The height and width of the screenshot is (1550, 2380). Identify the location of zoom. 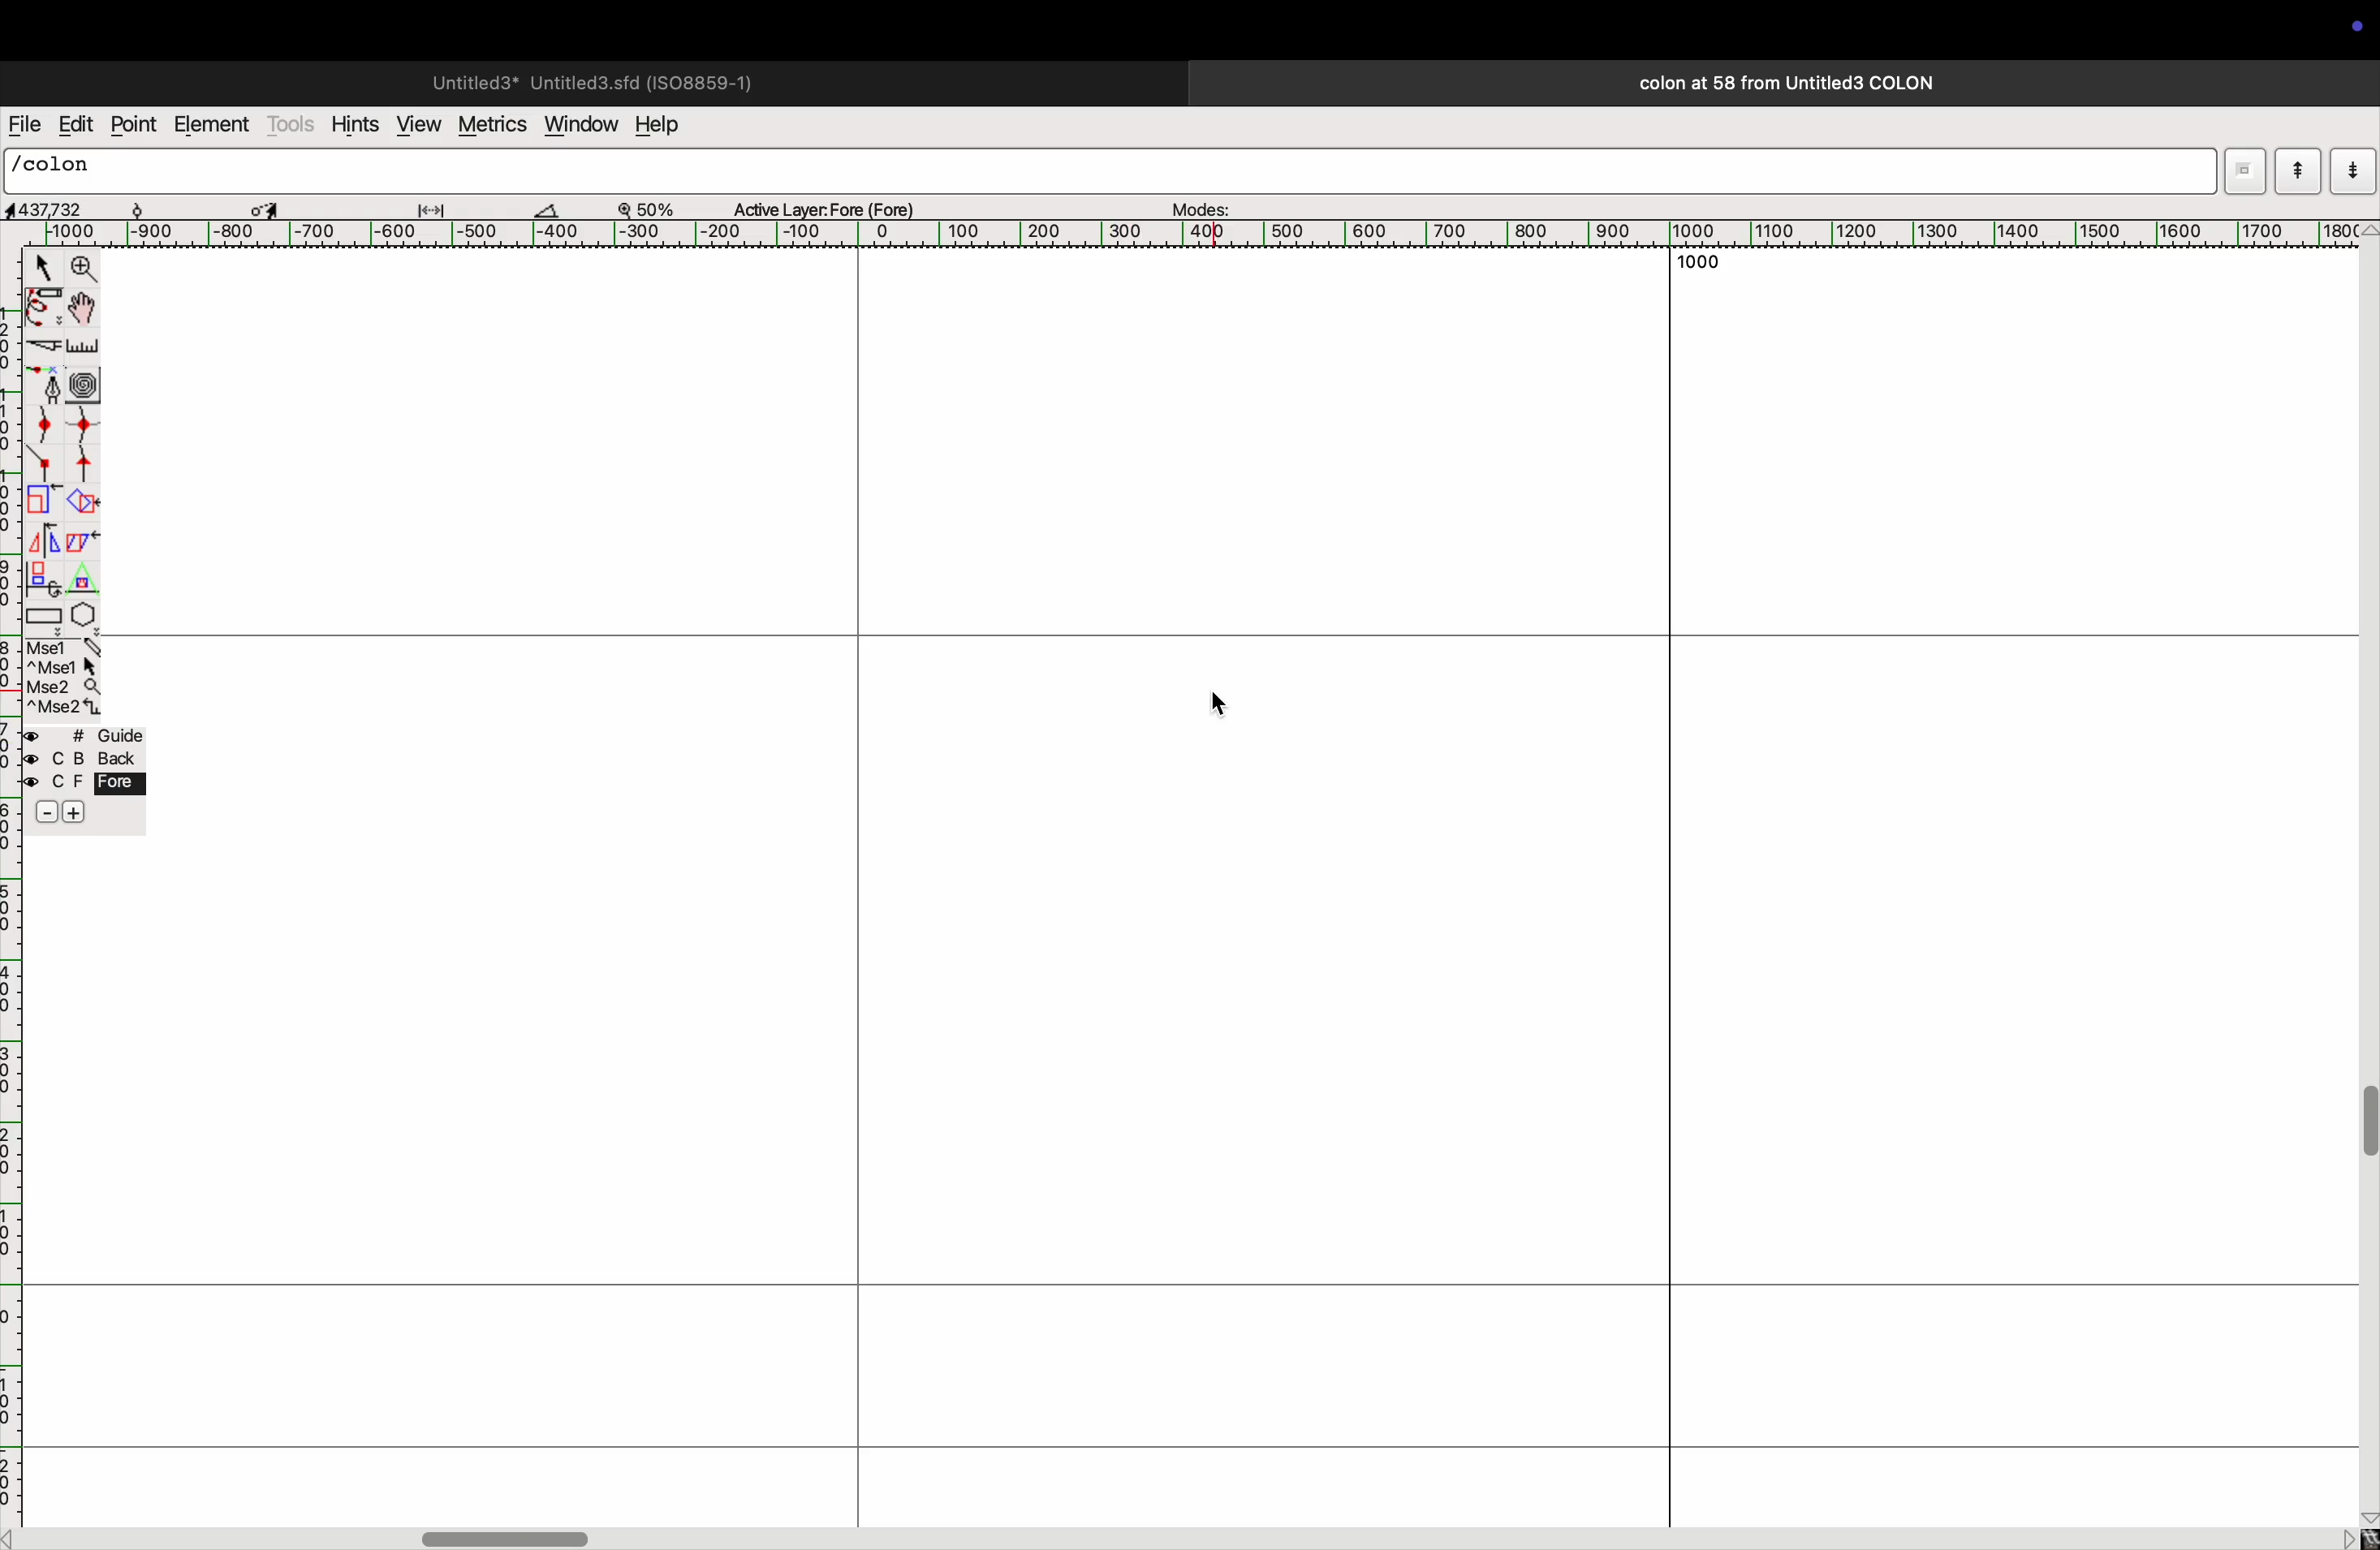
(656, 207).